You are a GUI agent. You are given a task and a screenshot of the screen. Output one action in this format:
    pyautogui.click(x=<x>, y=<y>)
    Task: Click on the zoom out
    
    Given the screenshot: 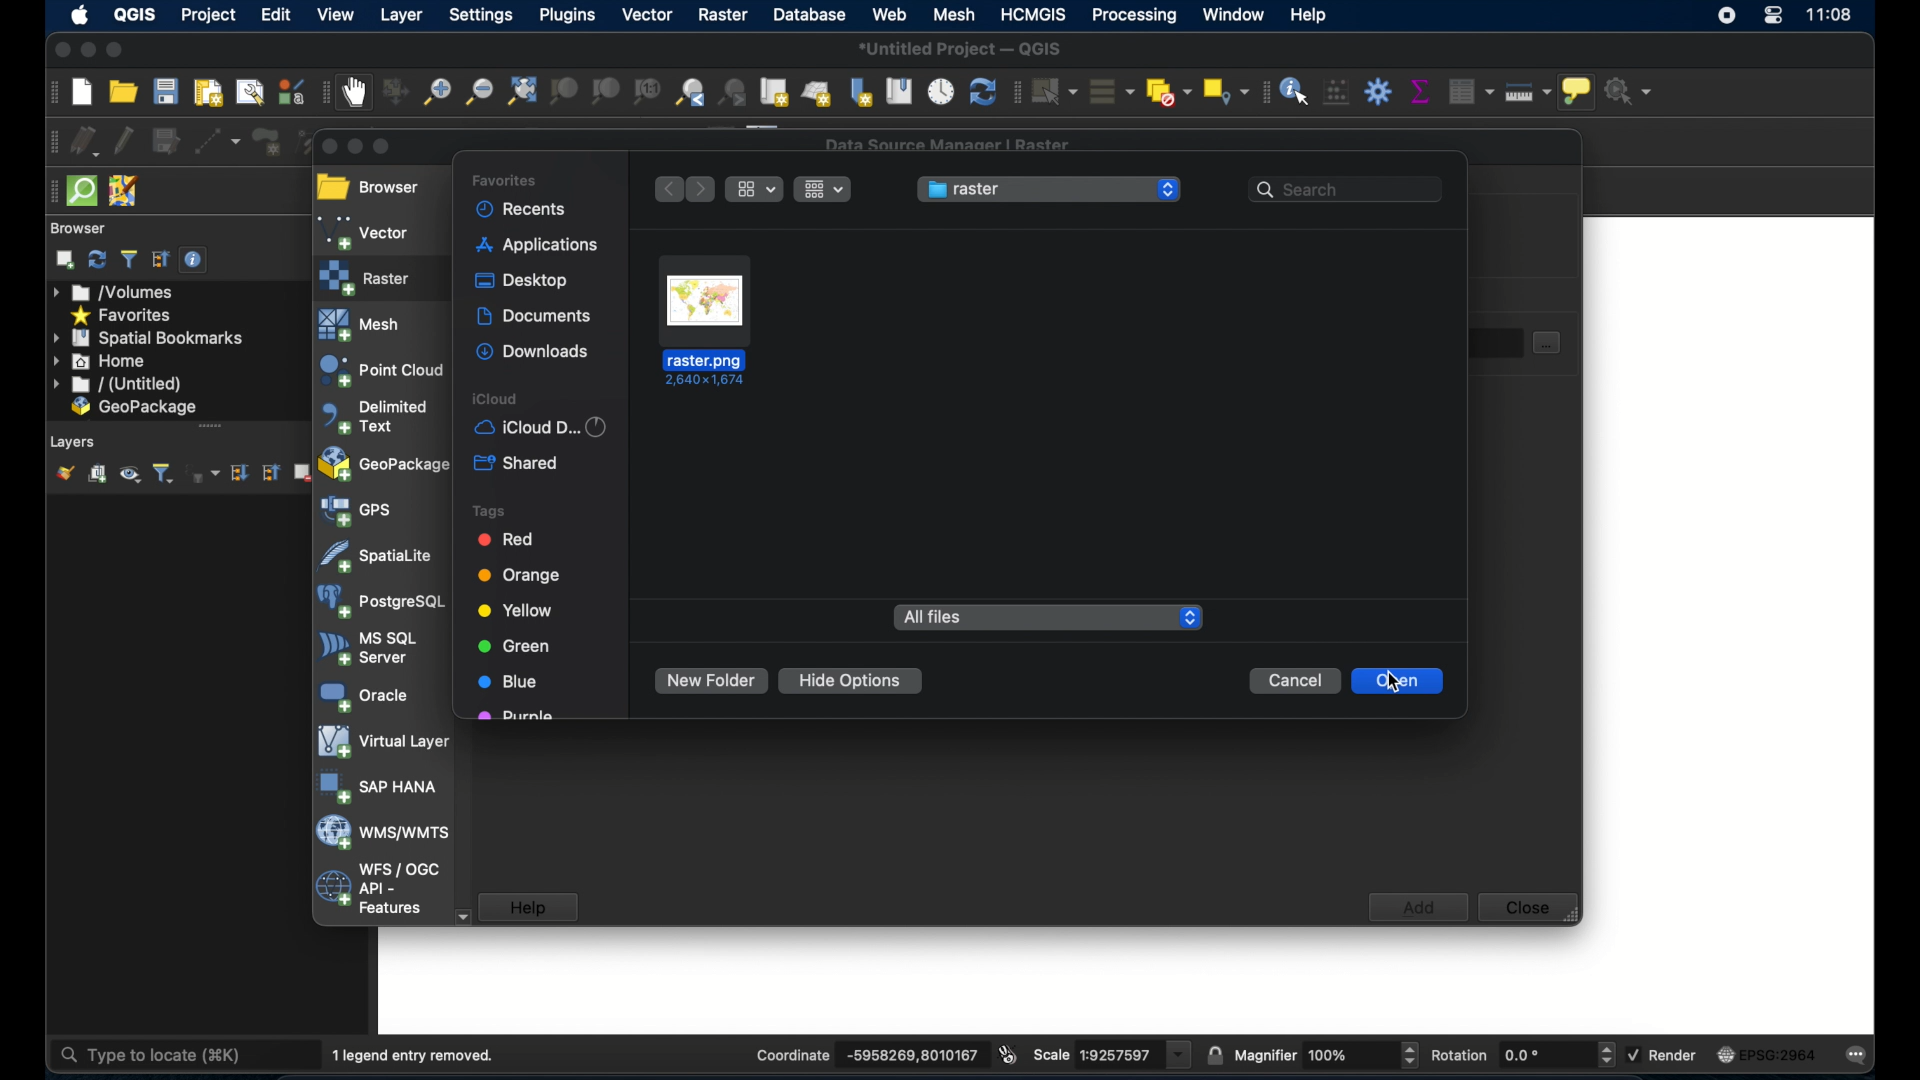 What is the action you would take?
    pyautogui.click(x=479, y=91)
    